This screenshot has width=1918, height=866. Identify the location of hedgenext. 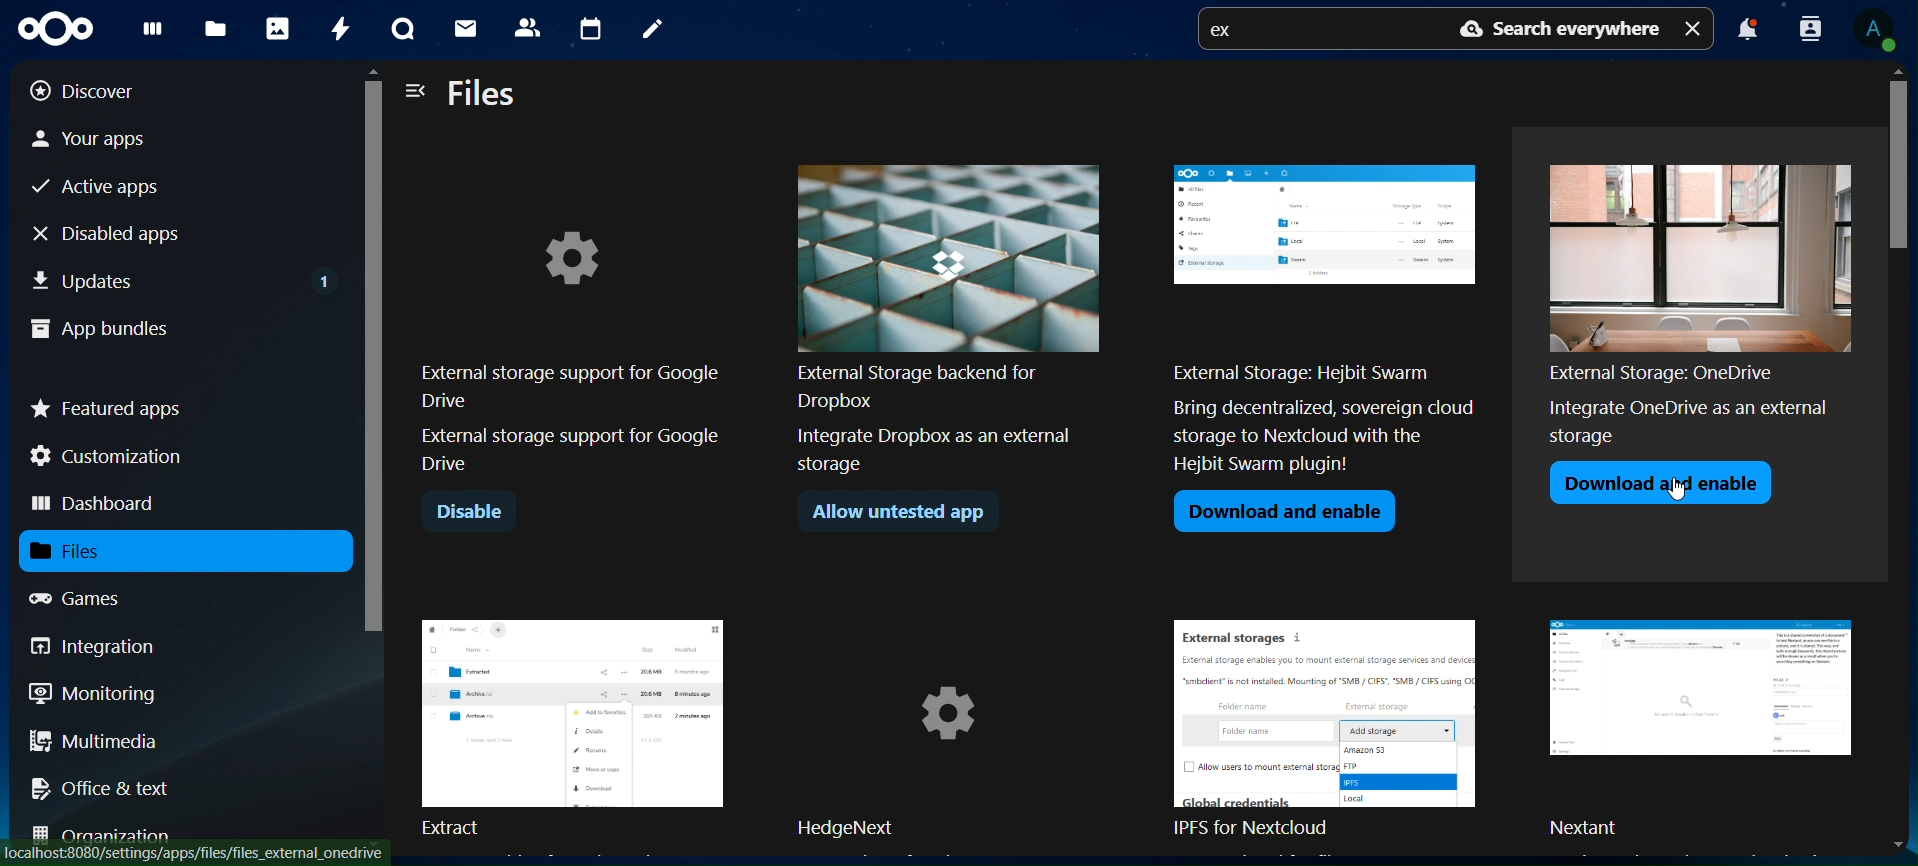
(952, 731).